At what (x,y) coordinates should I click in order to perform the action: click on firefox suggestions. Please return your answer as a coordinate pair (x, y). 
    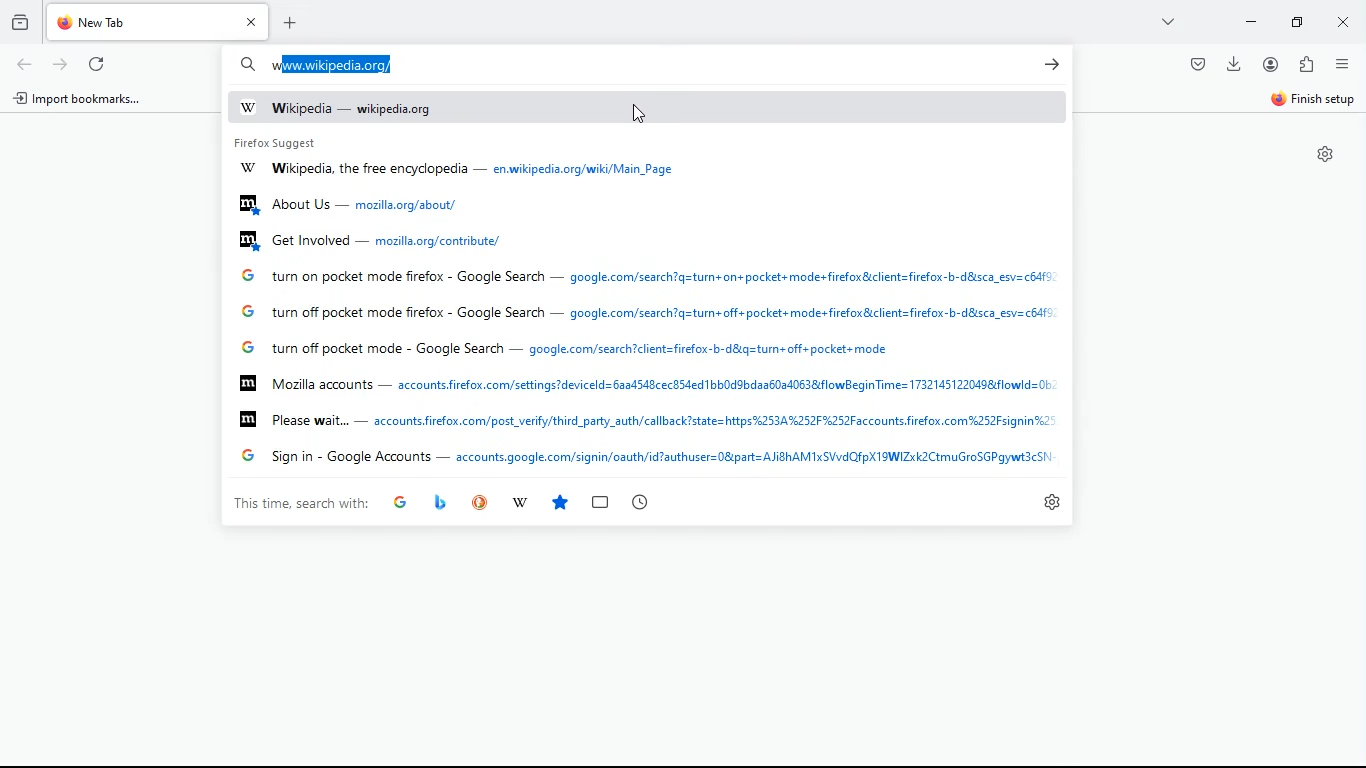
    Looking at the image, I should click on (468, 171).